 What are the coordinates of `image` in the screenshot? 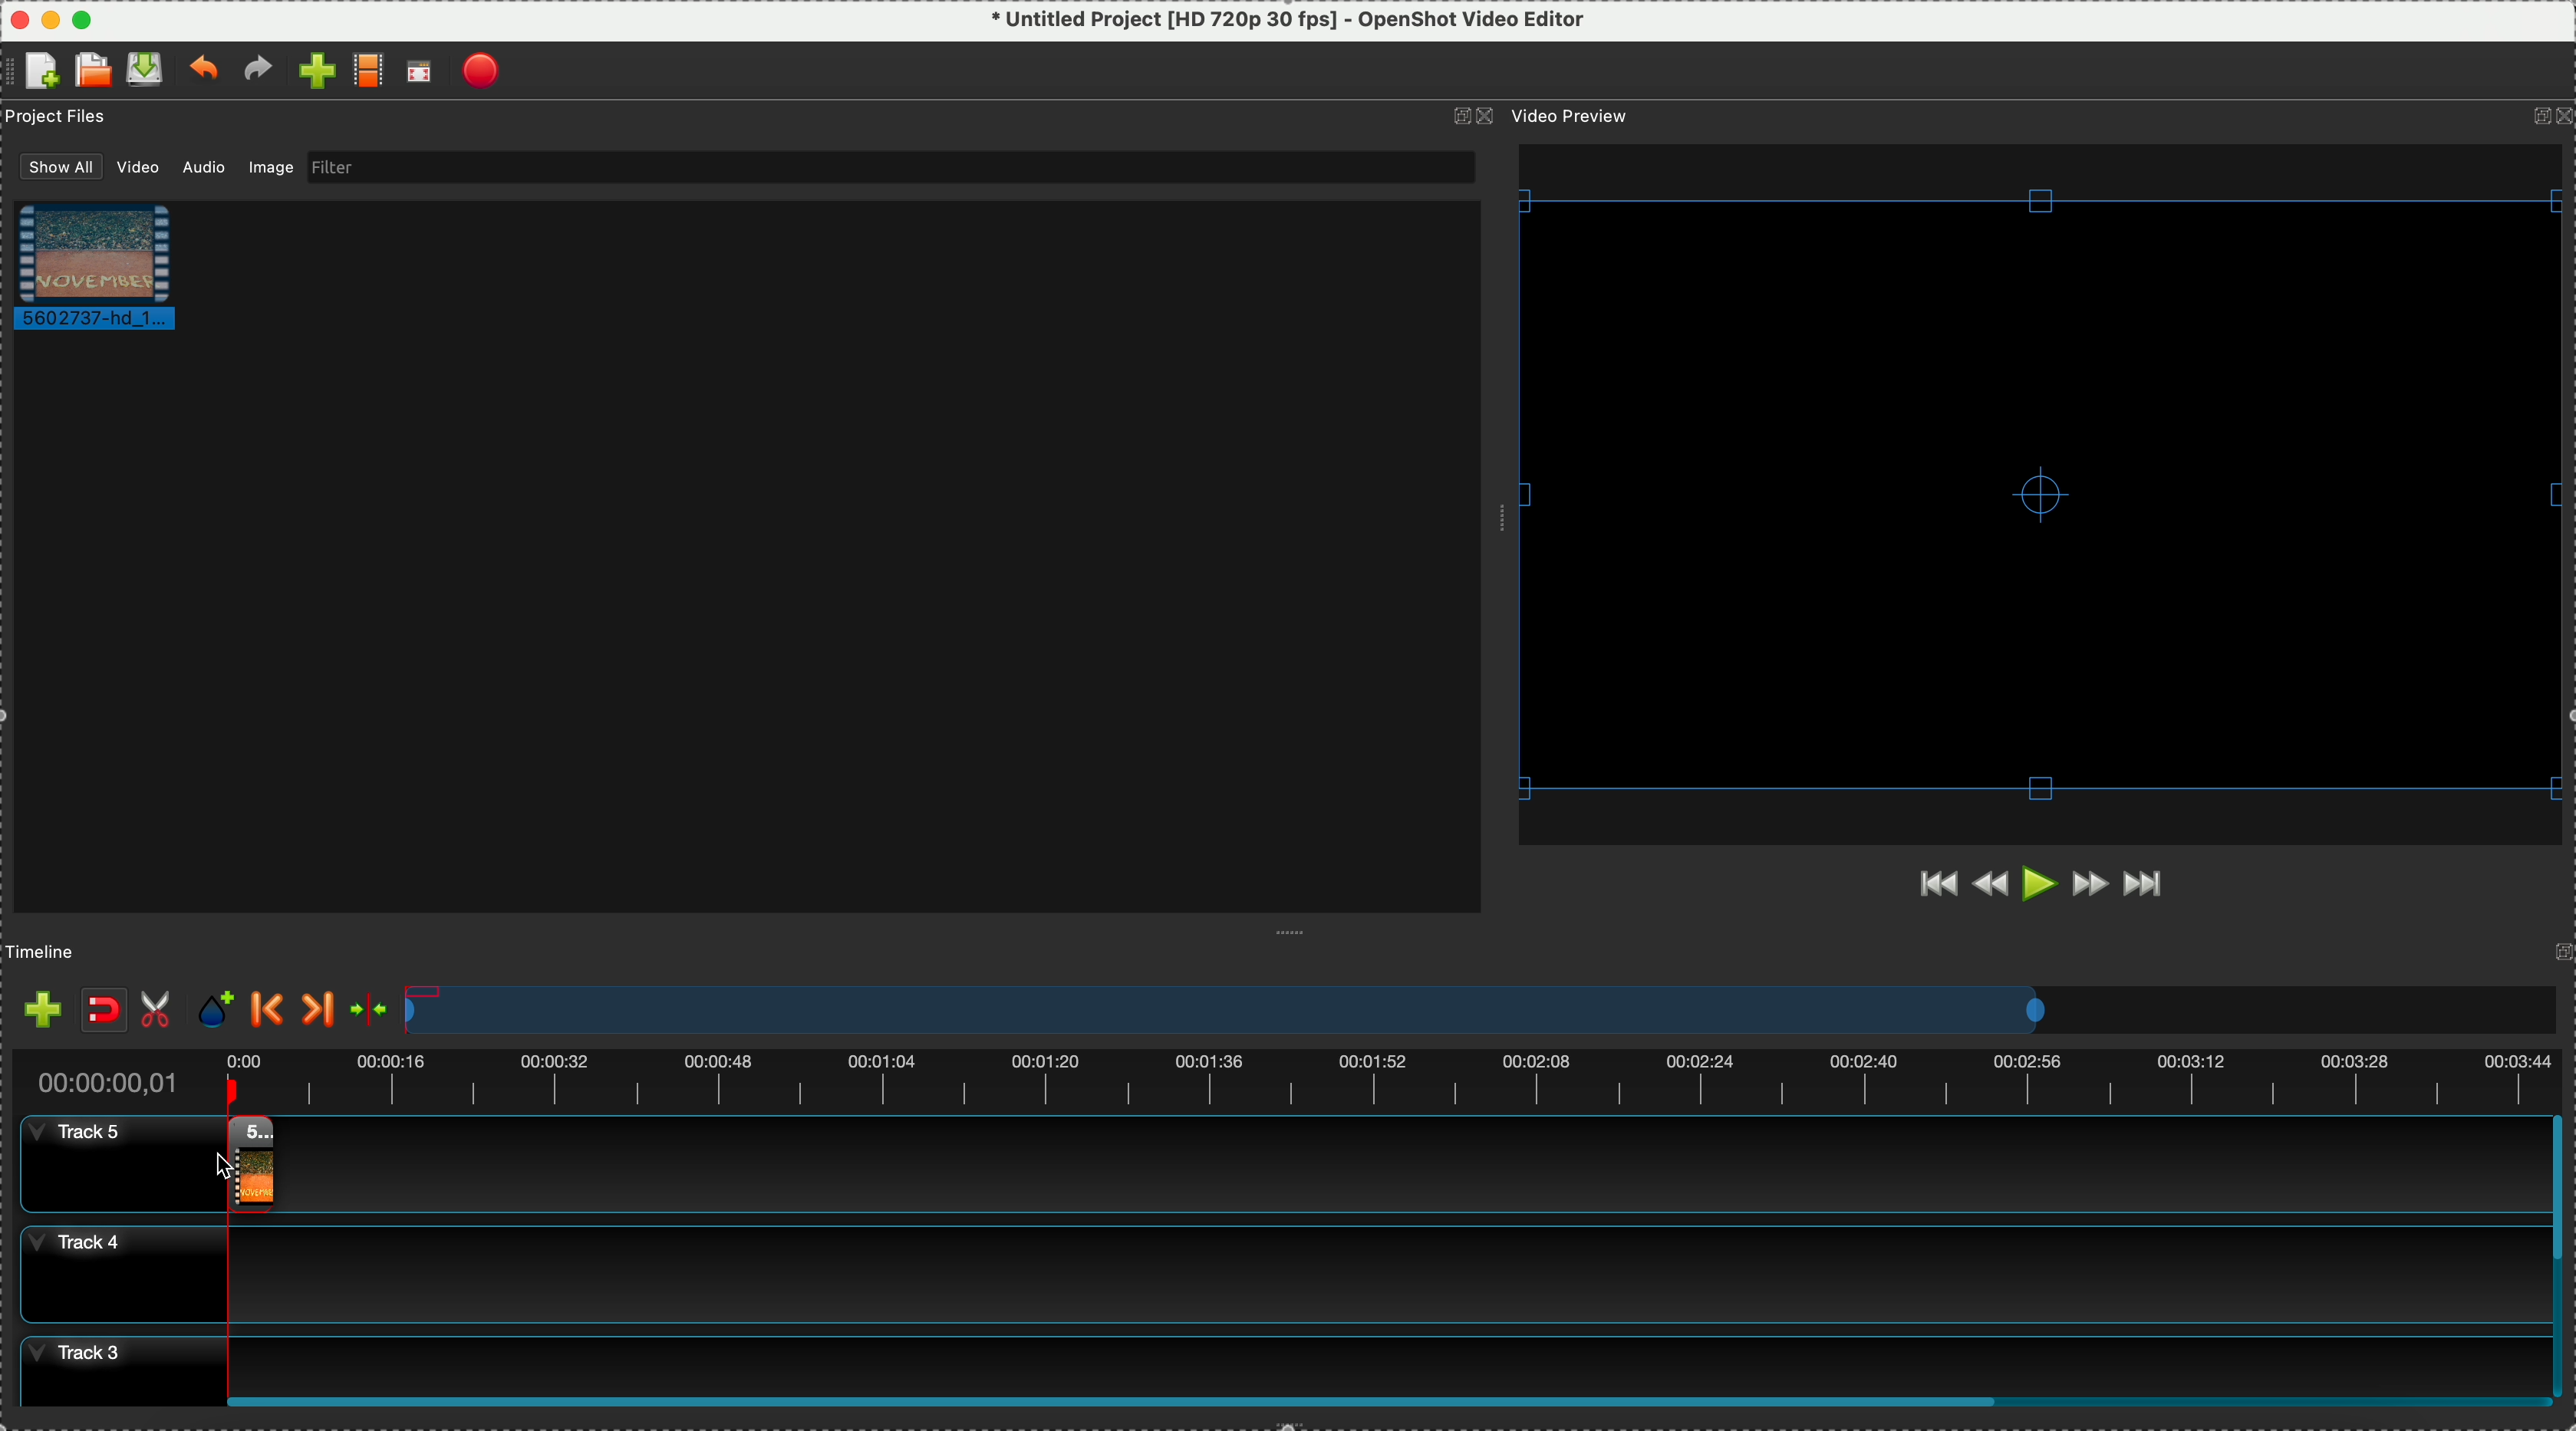 It's located at (274, 170).